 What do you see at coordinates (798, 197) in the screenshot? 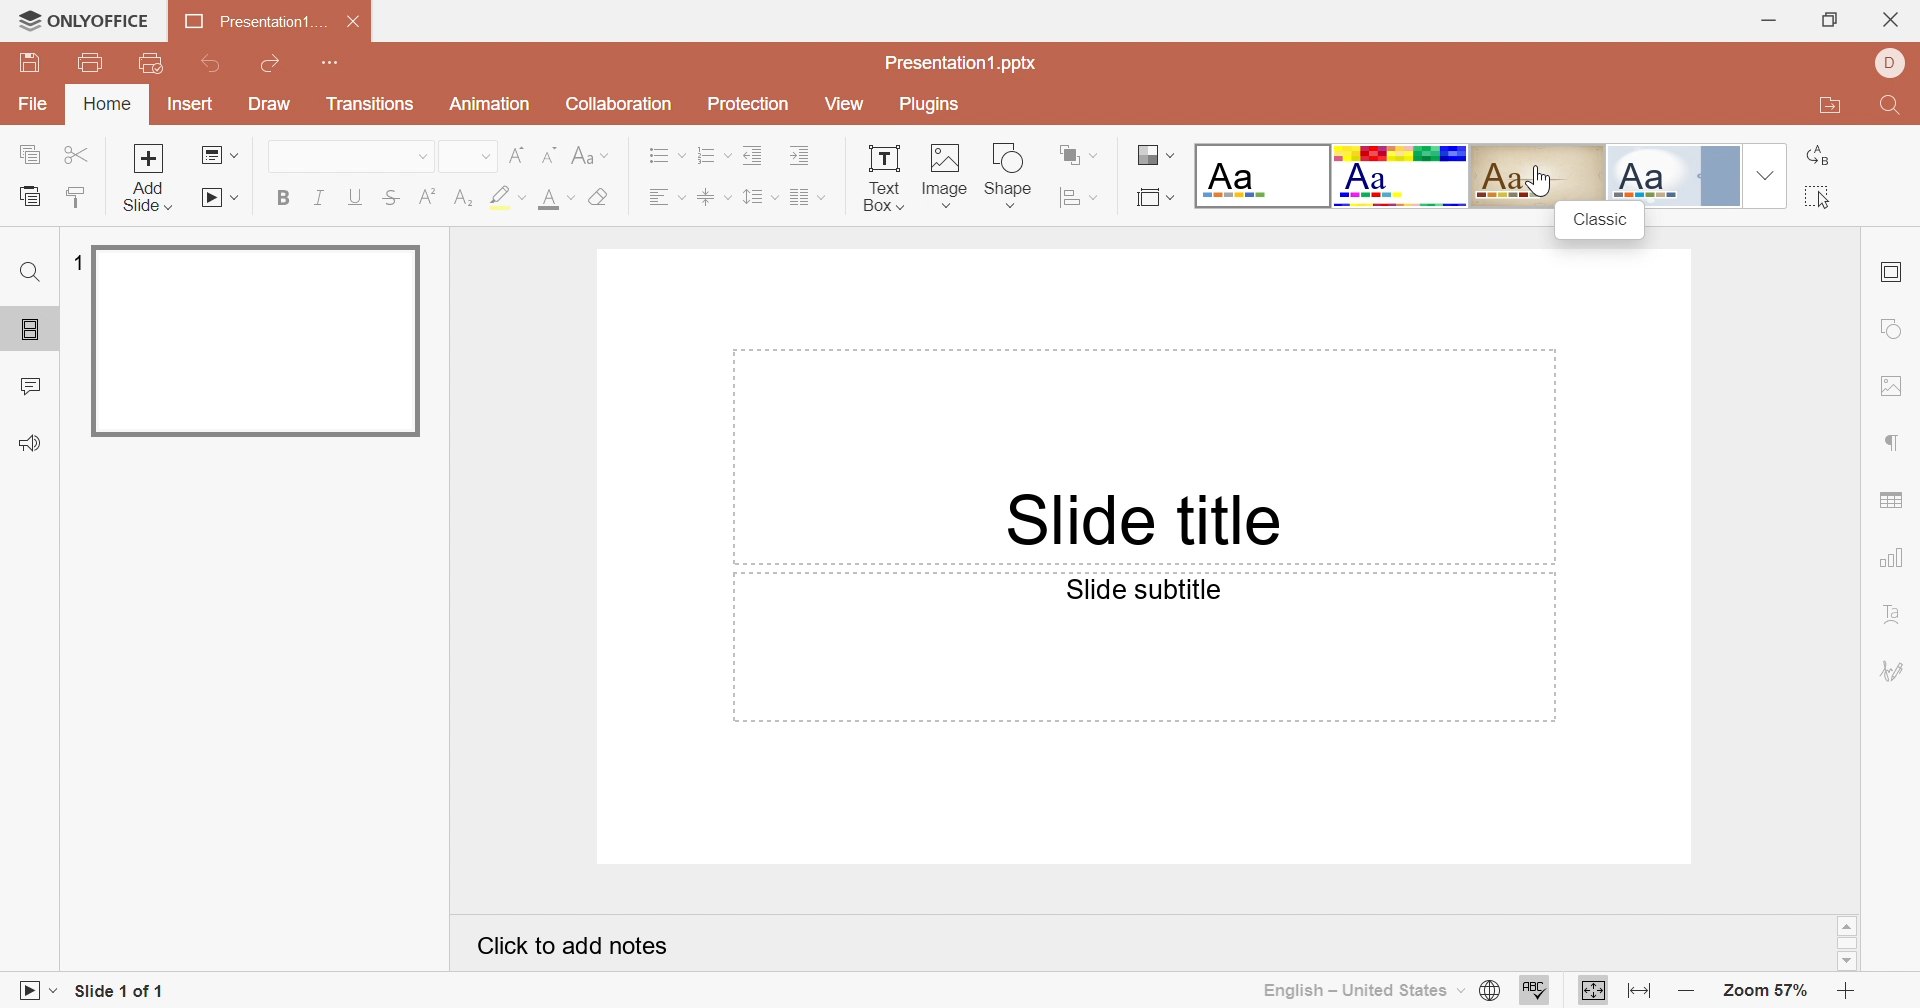
I see `Insert Column` at bounding box center [798, 197].